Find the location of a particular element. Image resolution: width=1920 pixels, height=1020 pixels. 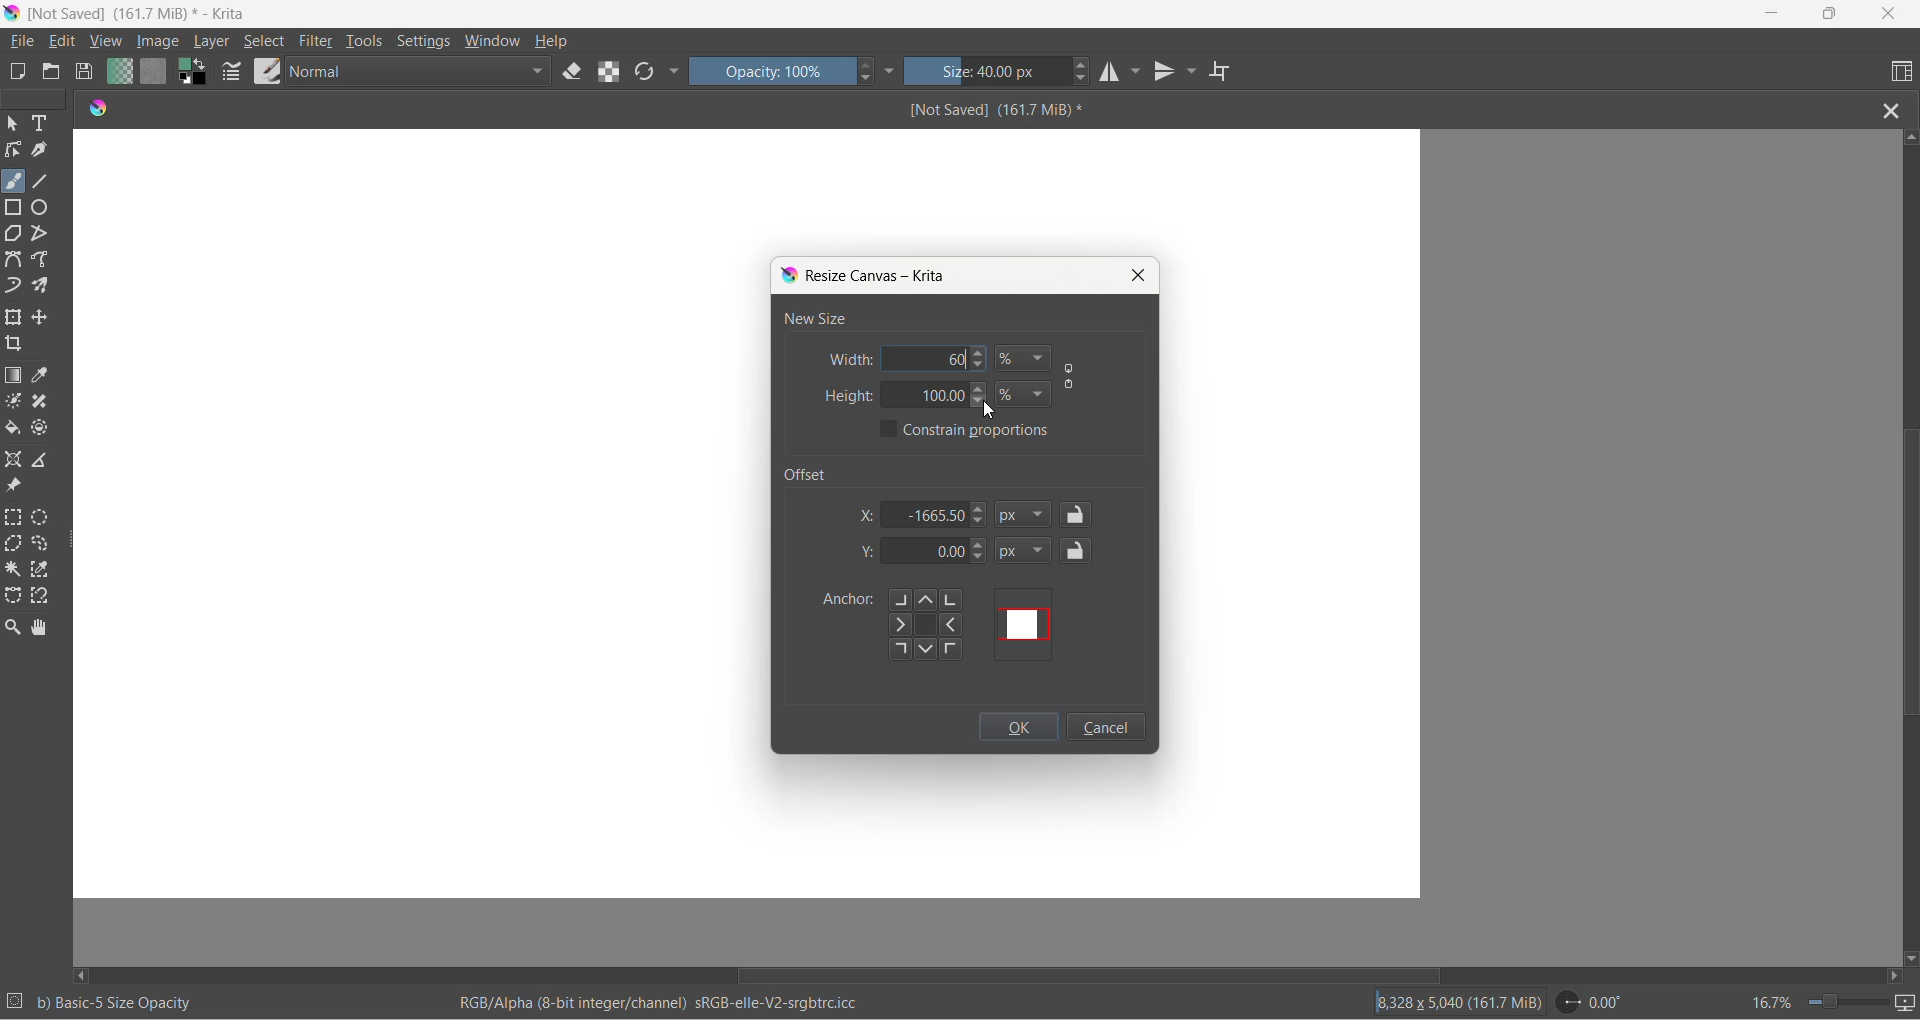

y-axis value type is located at coordinates (1025, 552).